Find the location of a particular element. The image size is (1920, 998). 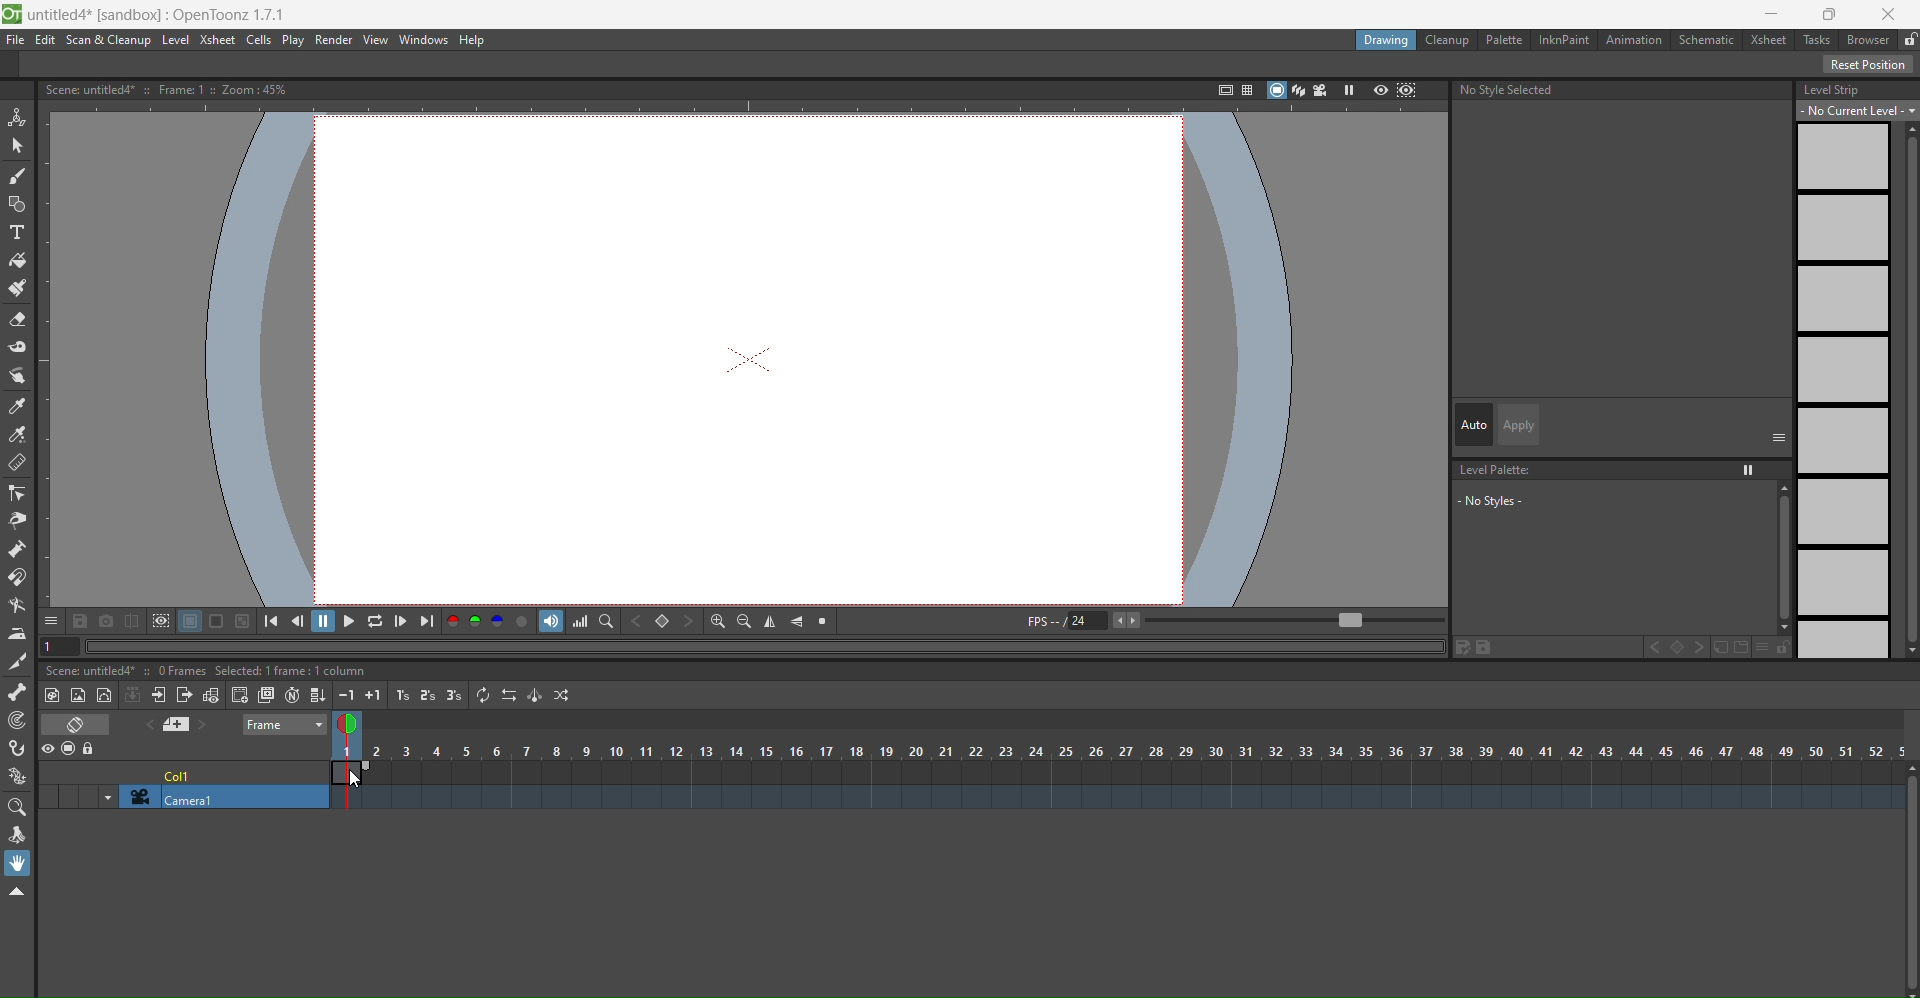

logo is located at coordinates (12, 15).